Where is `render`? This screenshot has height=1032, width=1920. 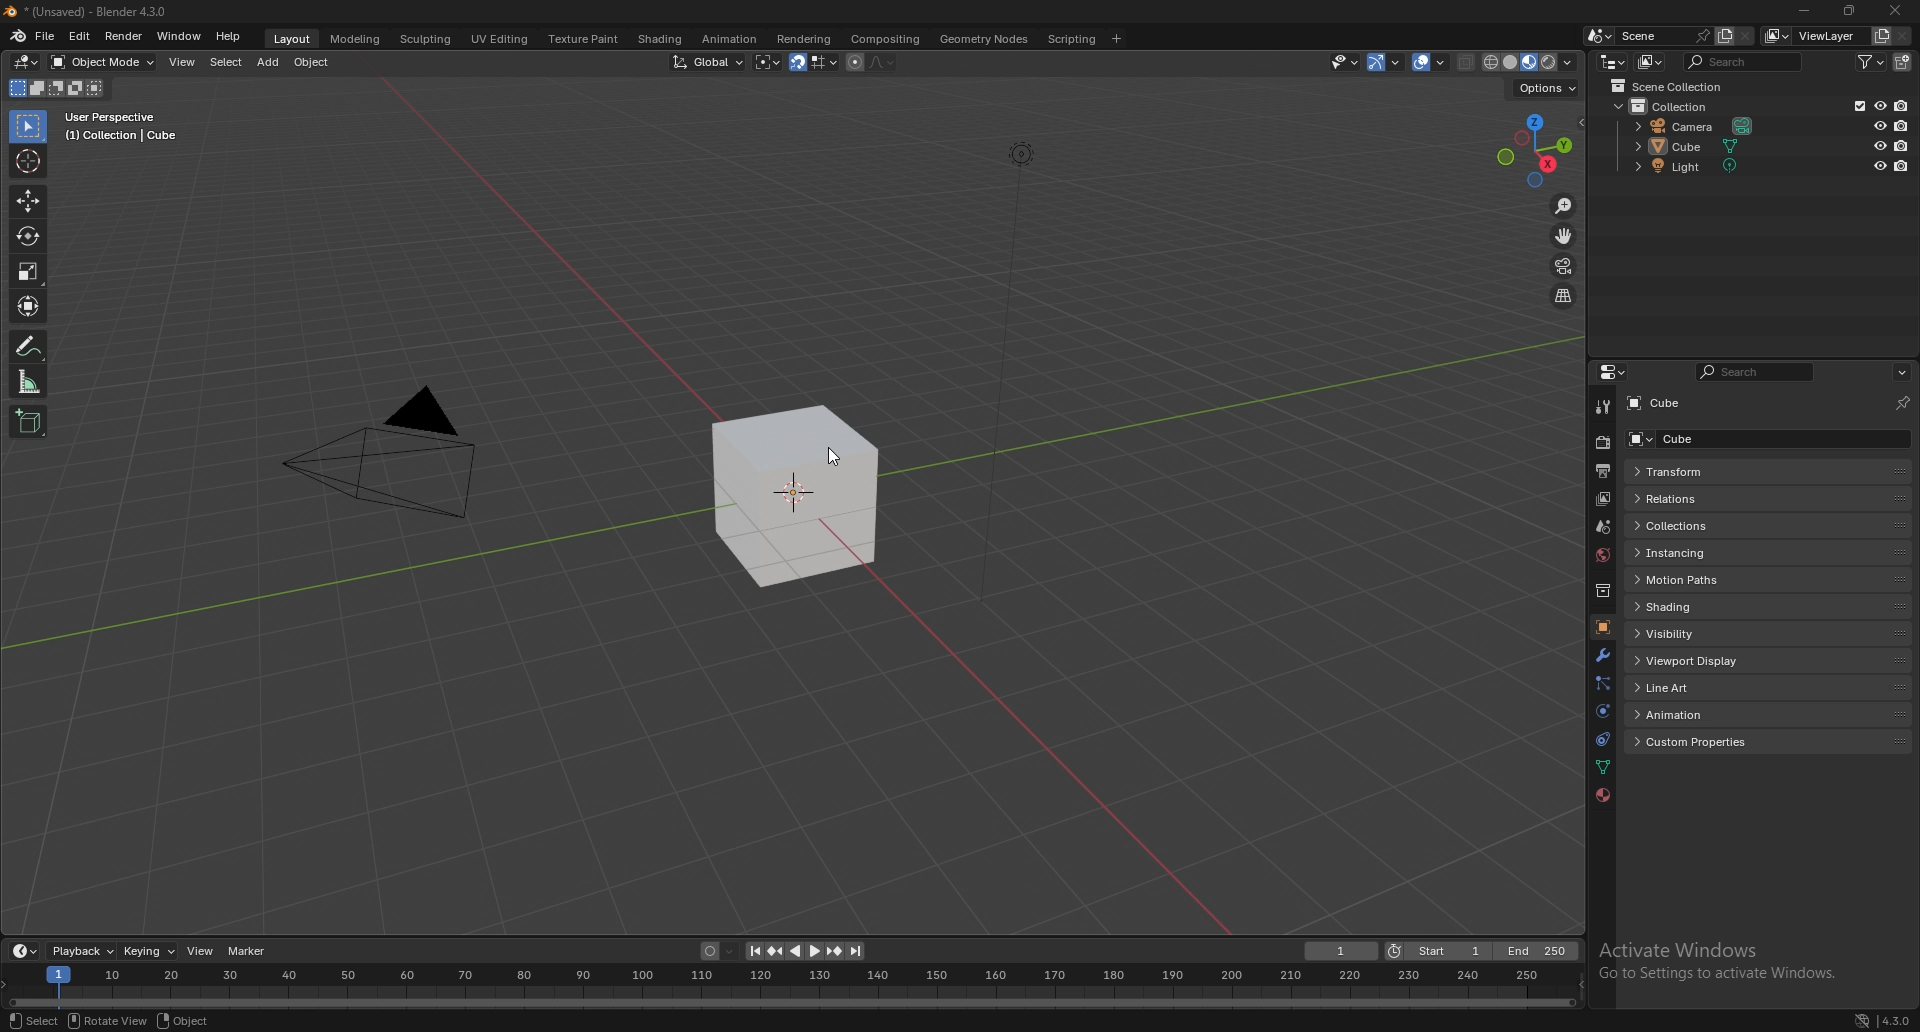
render is located at coordinates (1605, 442).